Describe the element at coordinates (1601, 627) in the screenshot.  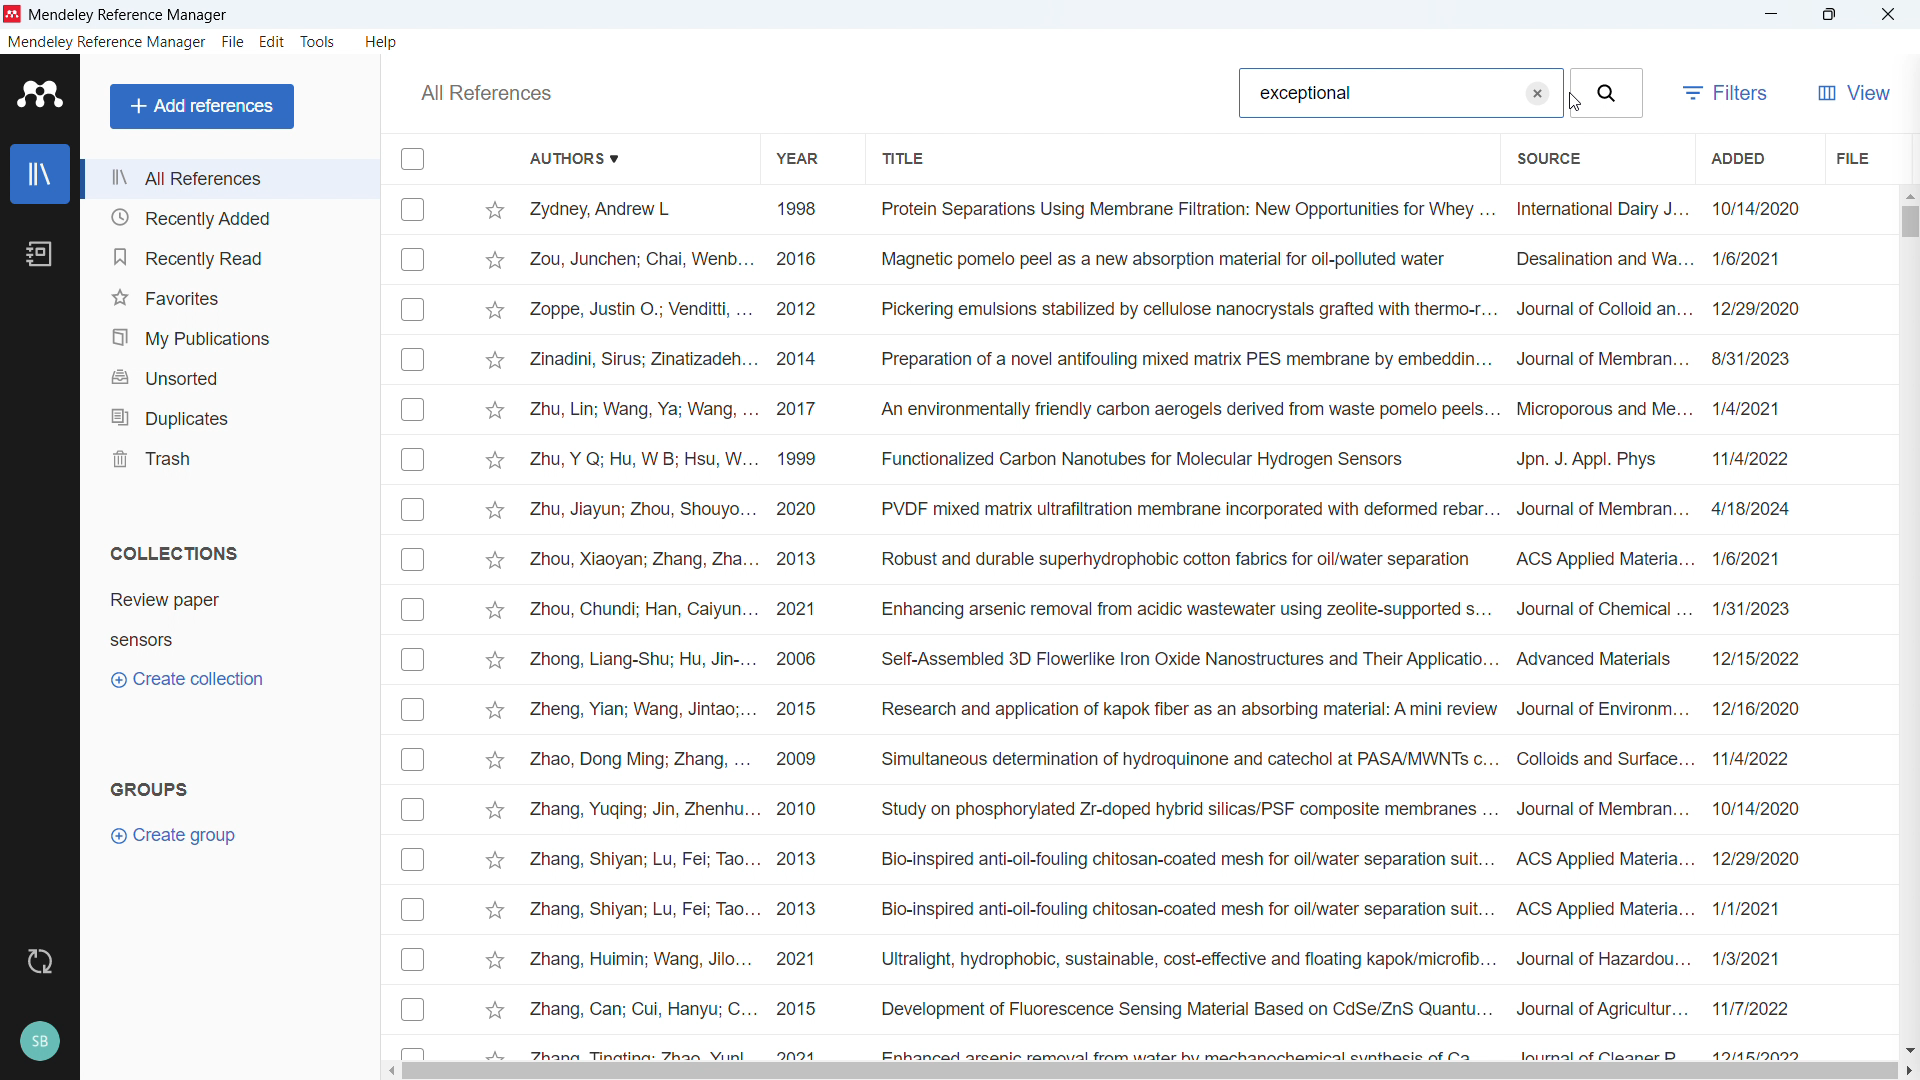
I see `Source of individual entries ` at that location.